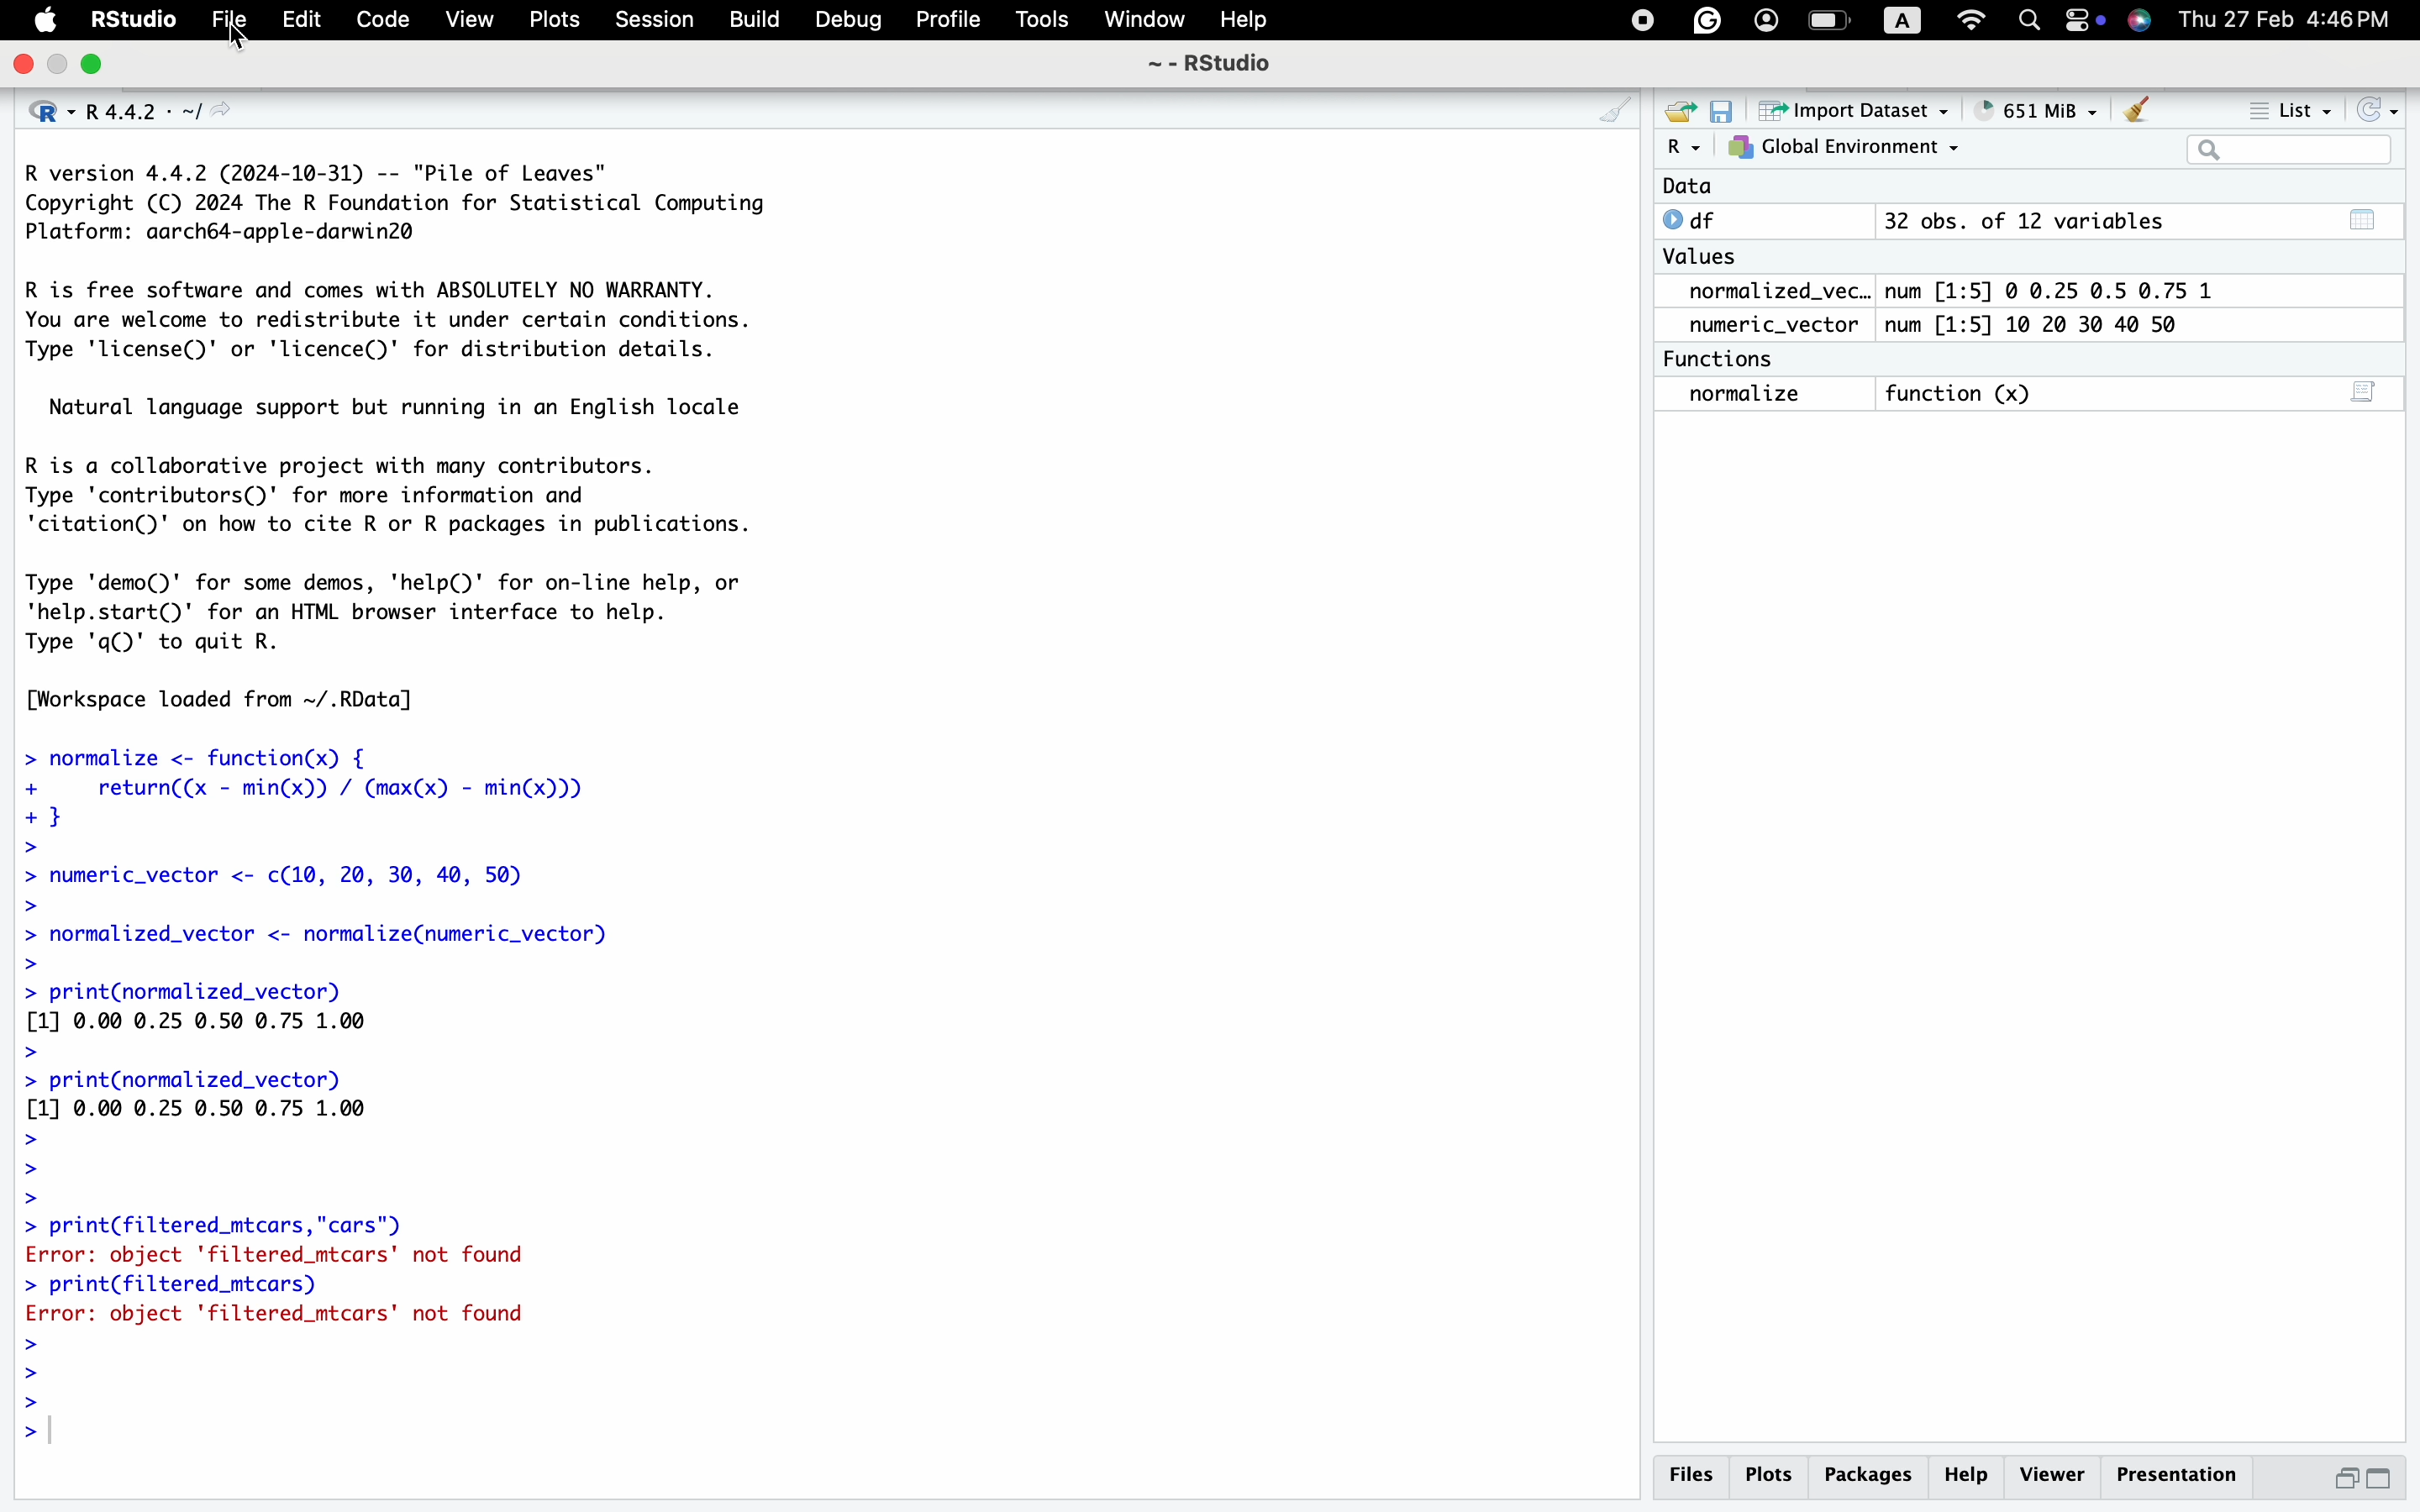  Describe the element at coordinates (1634, 23) in the screenshot. I see `pause` at that location.